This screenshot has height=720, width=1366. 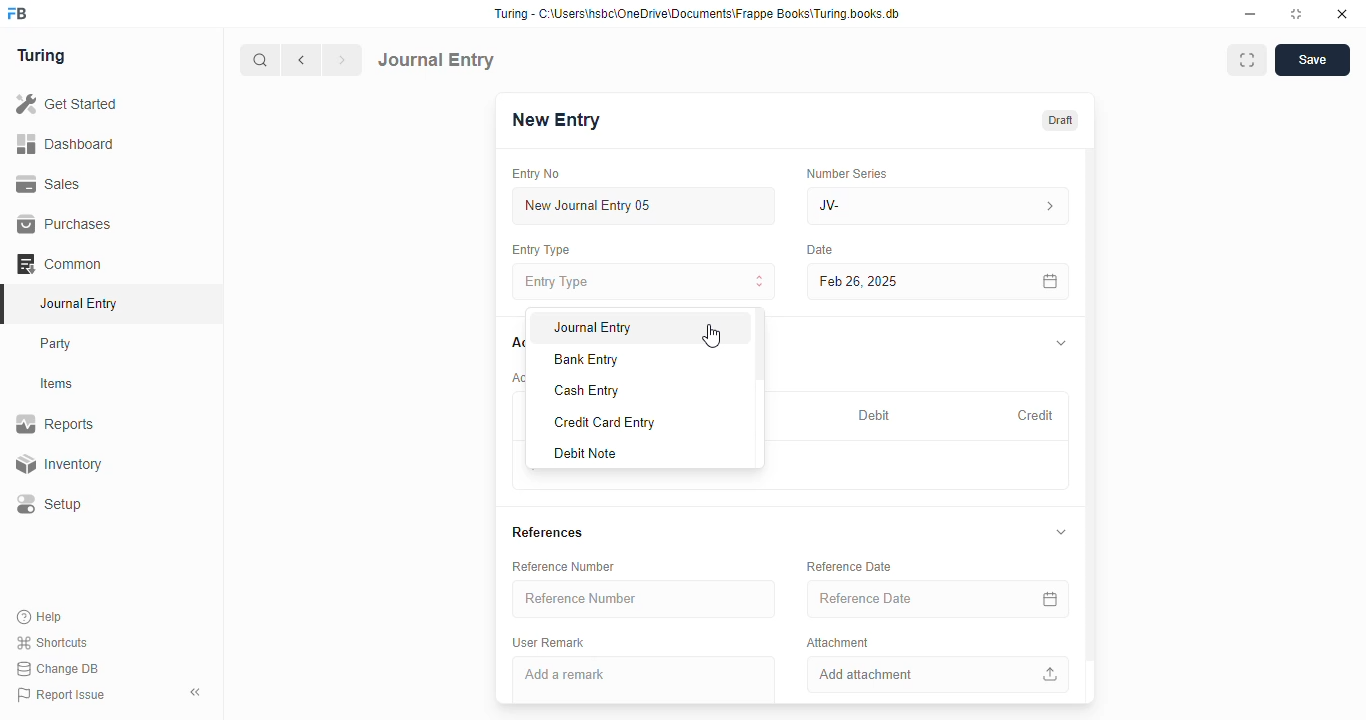 What do you see at coordinates (1091, 424) in the screenshot?
I see `scroll bar` at bounding box center [1091, 424].